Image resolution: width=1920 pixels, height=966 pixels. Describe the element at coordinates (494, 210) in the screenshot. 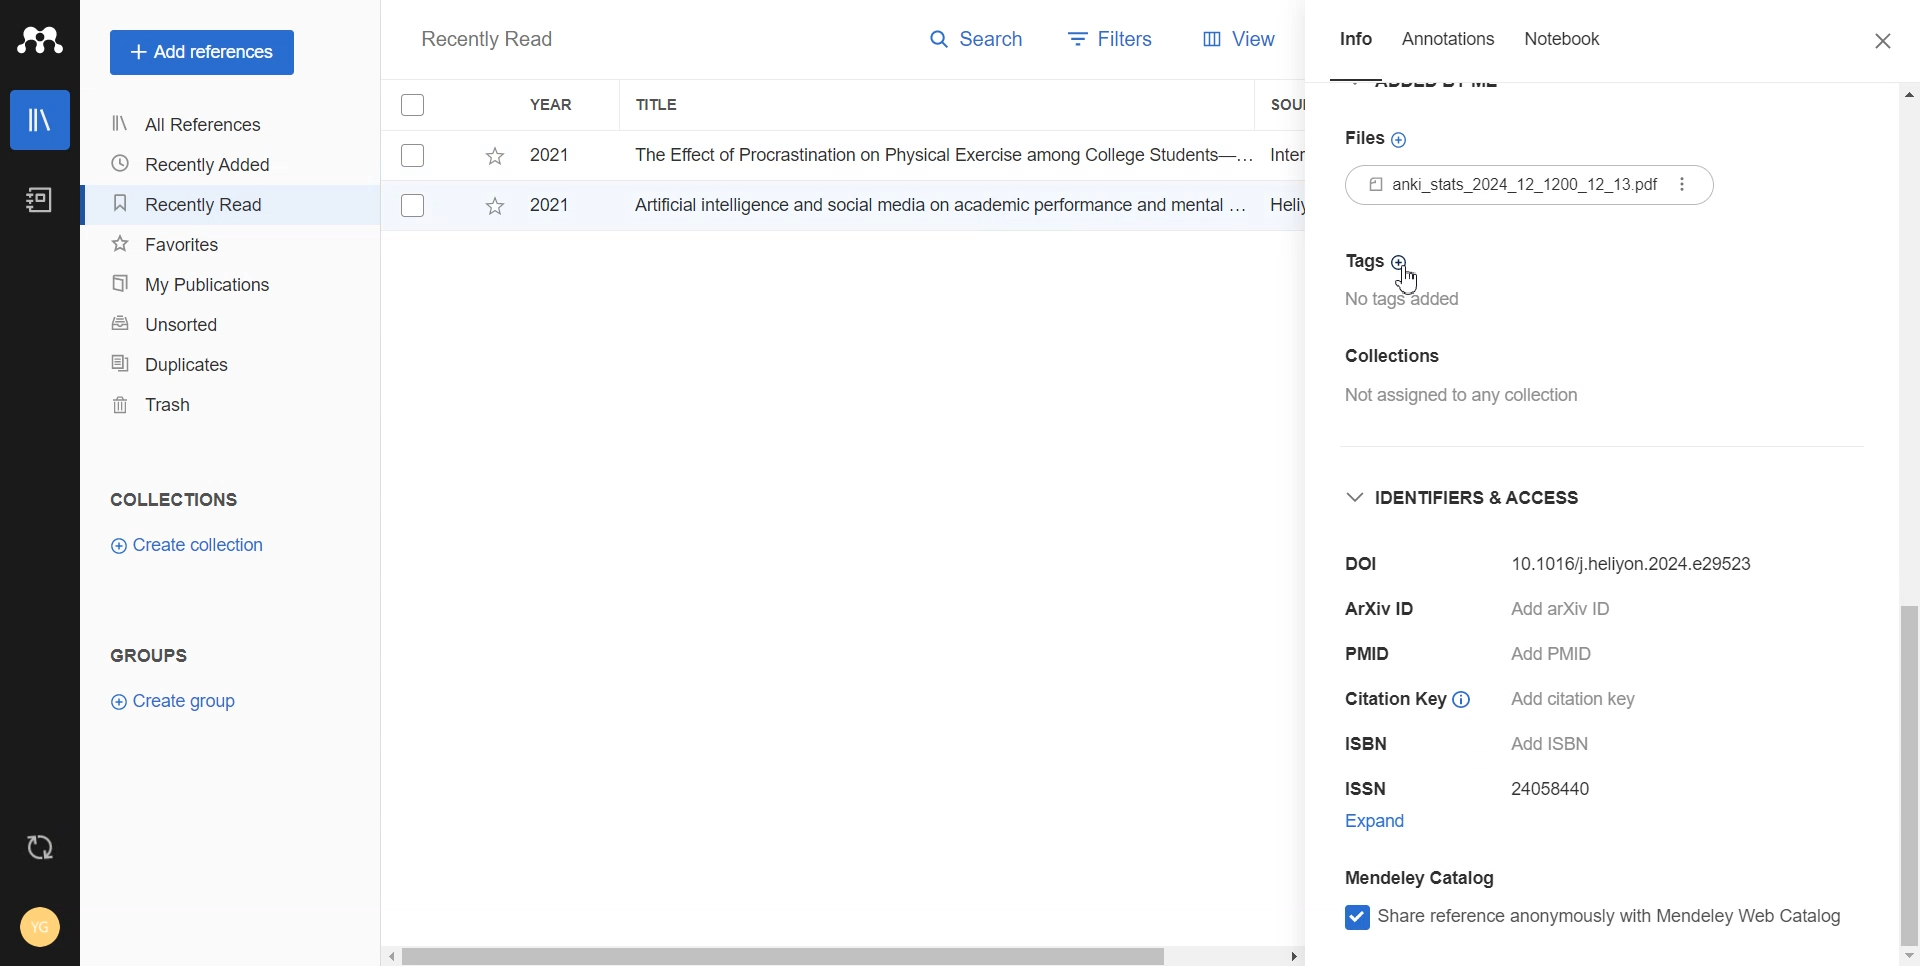

I see `Starred` at that location.